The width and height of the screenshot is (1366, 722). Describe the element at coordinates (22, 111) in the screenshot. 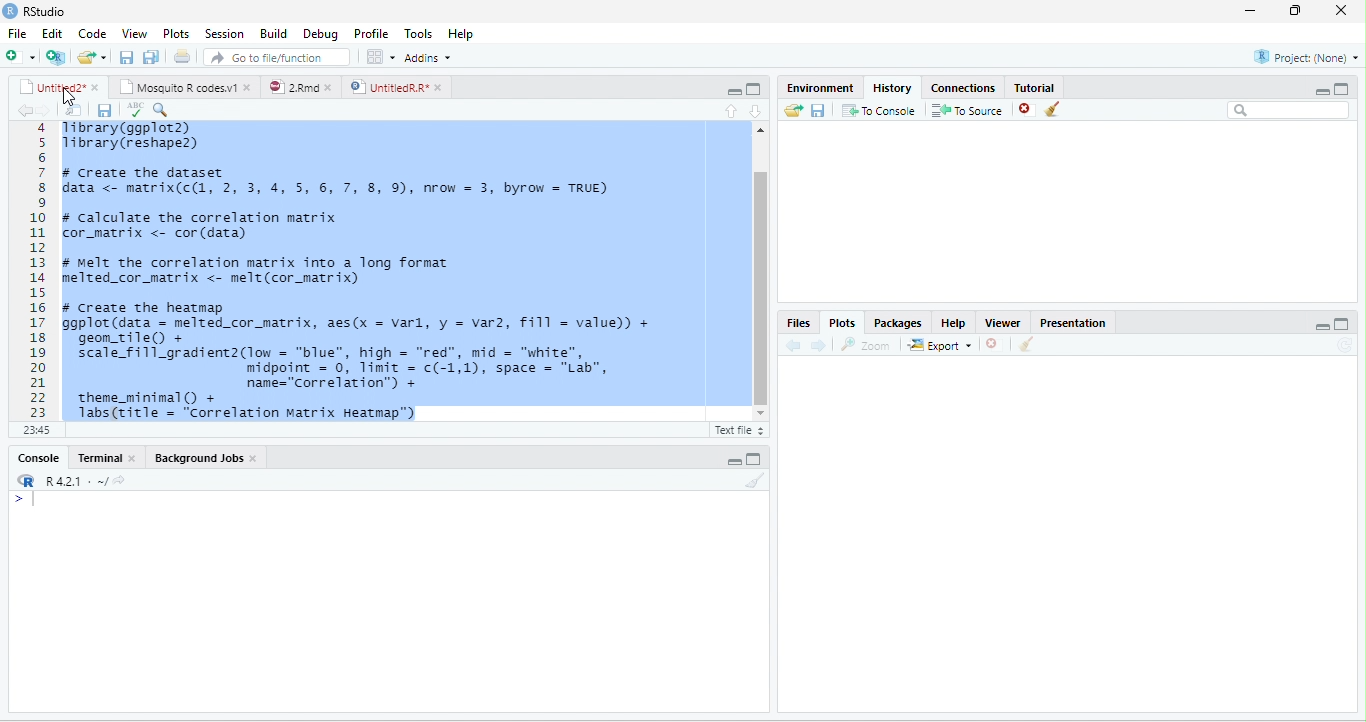

I see `arrow` at that location.